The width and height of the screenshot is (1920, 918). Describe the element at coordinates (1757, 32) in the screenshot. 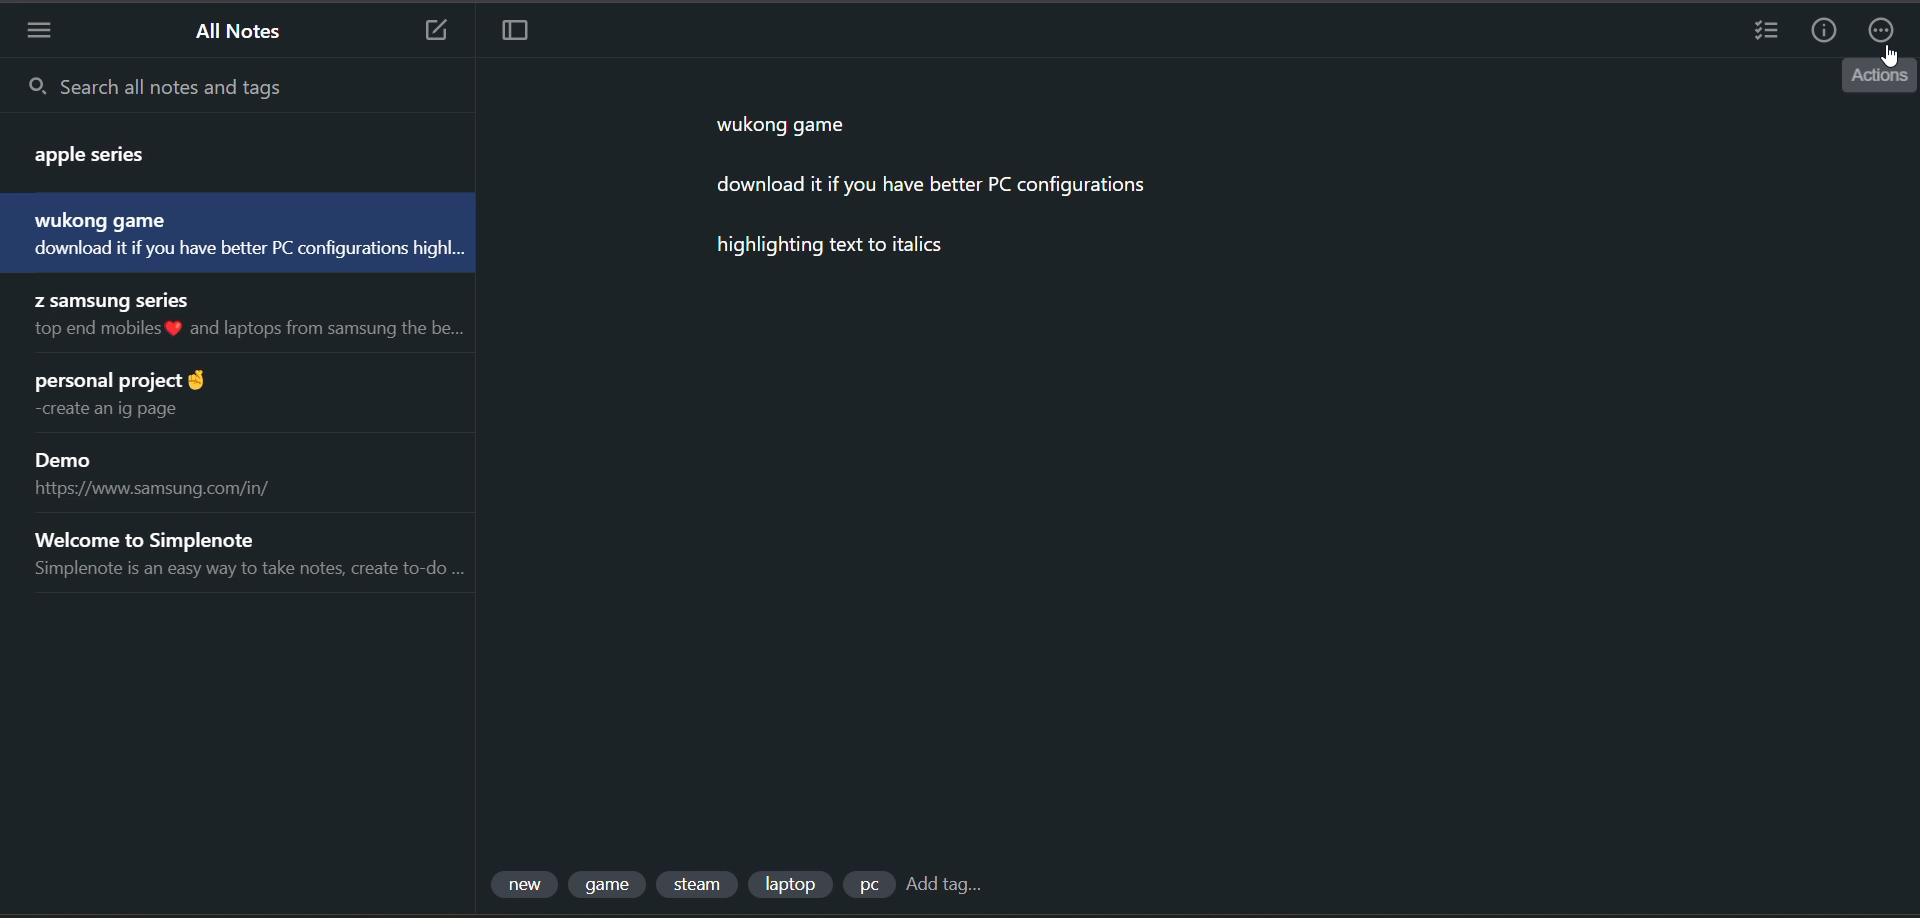

I see `insert checklist` at that location.